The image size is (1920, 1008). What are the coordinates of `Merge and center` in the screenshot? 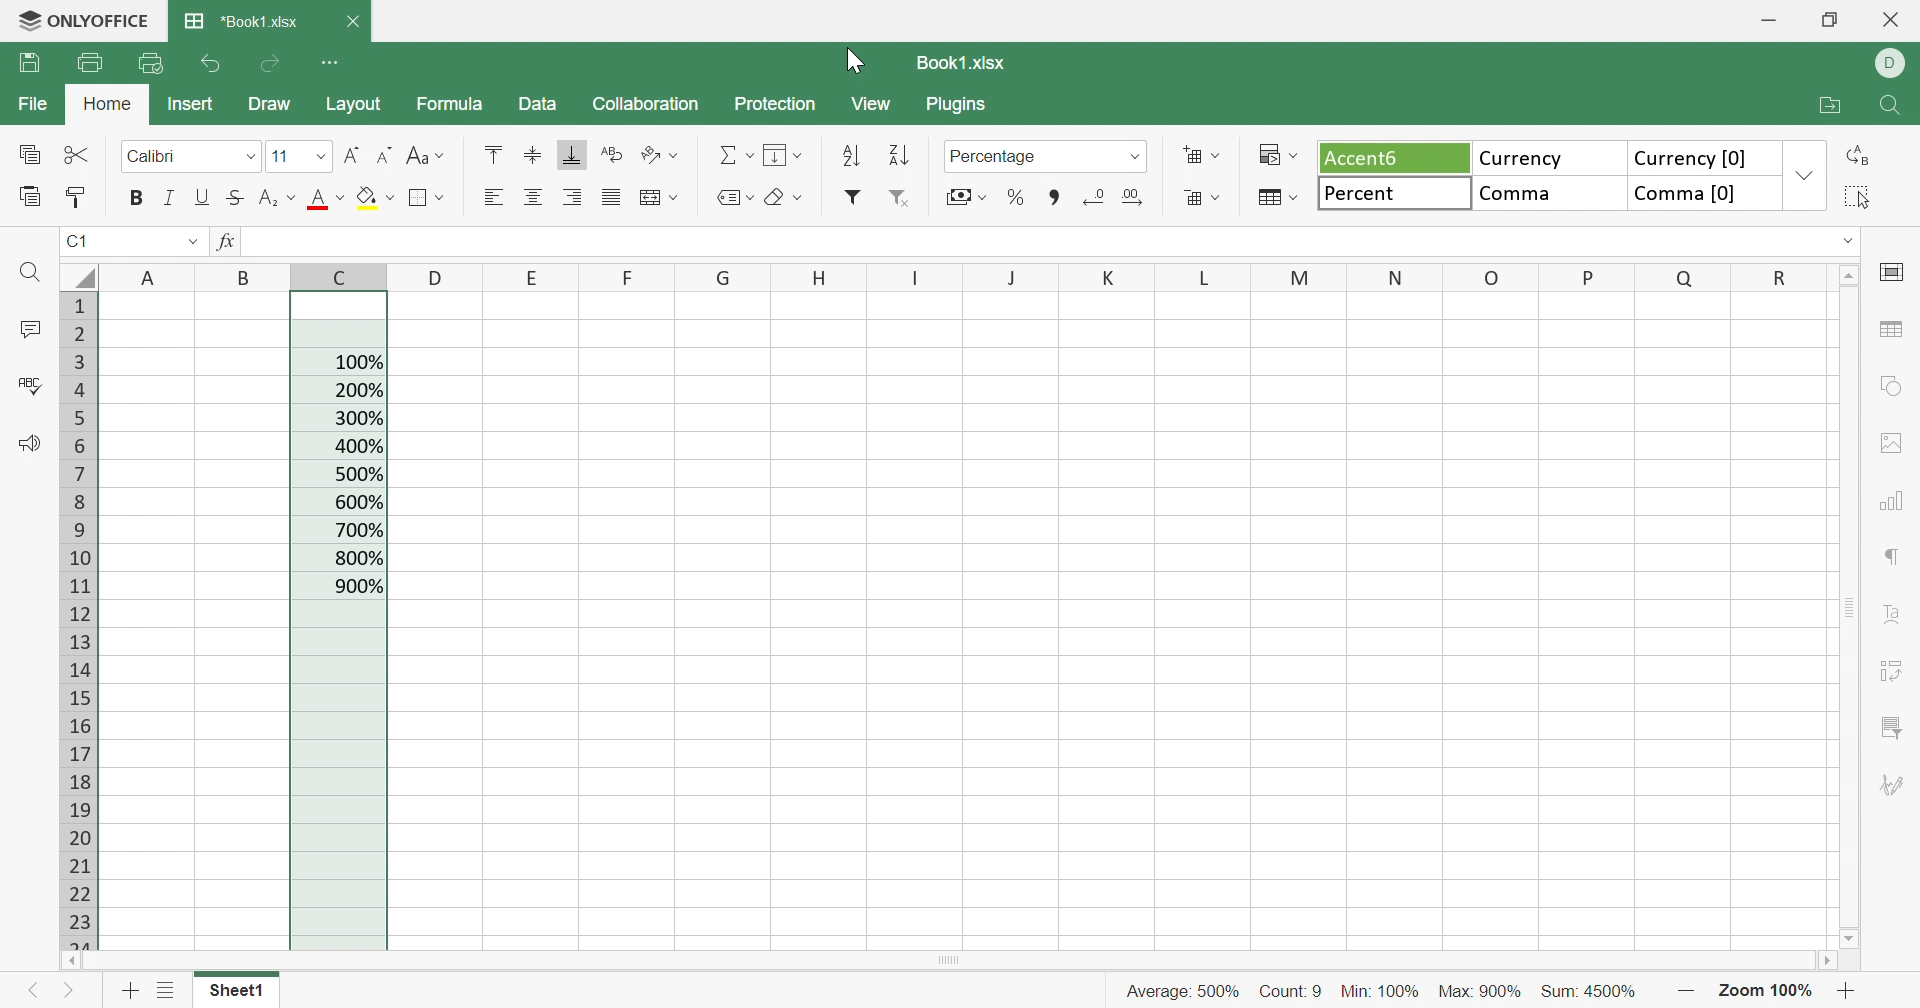 It's located at (659, 197).